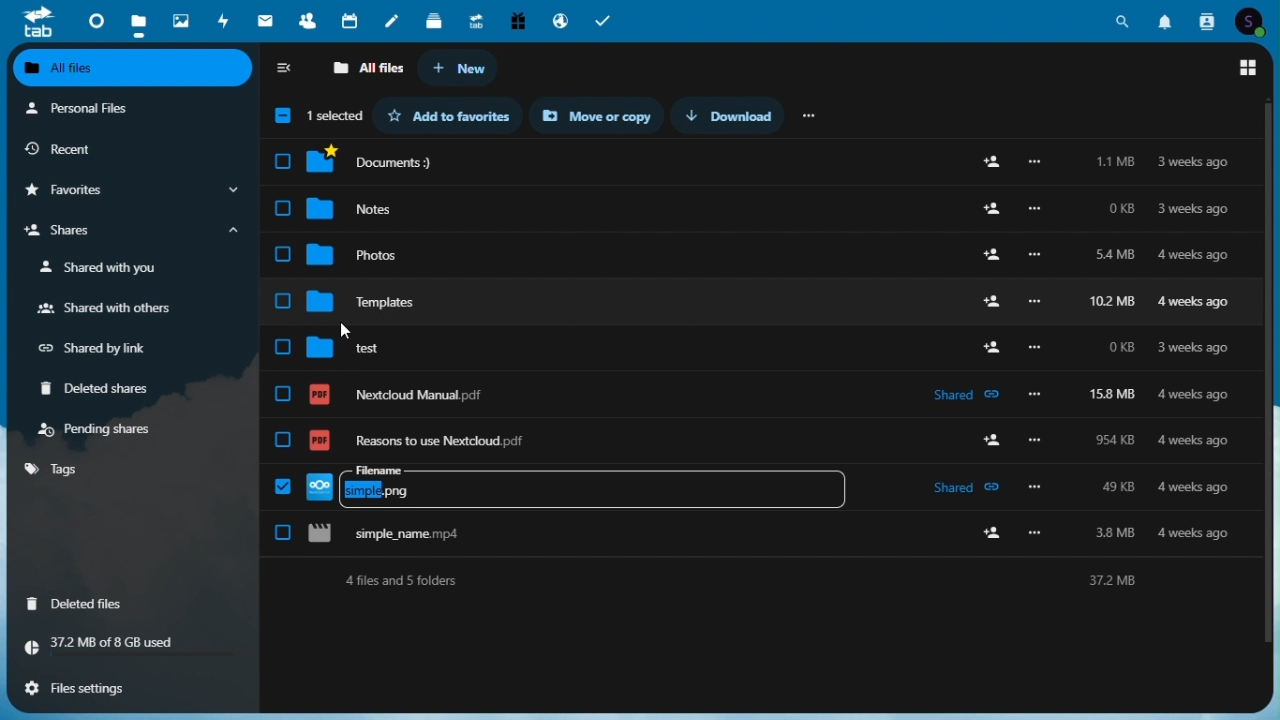  What do you see at coordinates (761, 432) in the screenshot?
I see `Reasons to use Nextcloud.pdf 954 KB 4 weeks ago` at bounding box center [761, 432].